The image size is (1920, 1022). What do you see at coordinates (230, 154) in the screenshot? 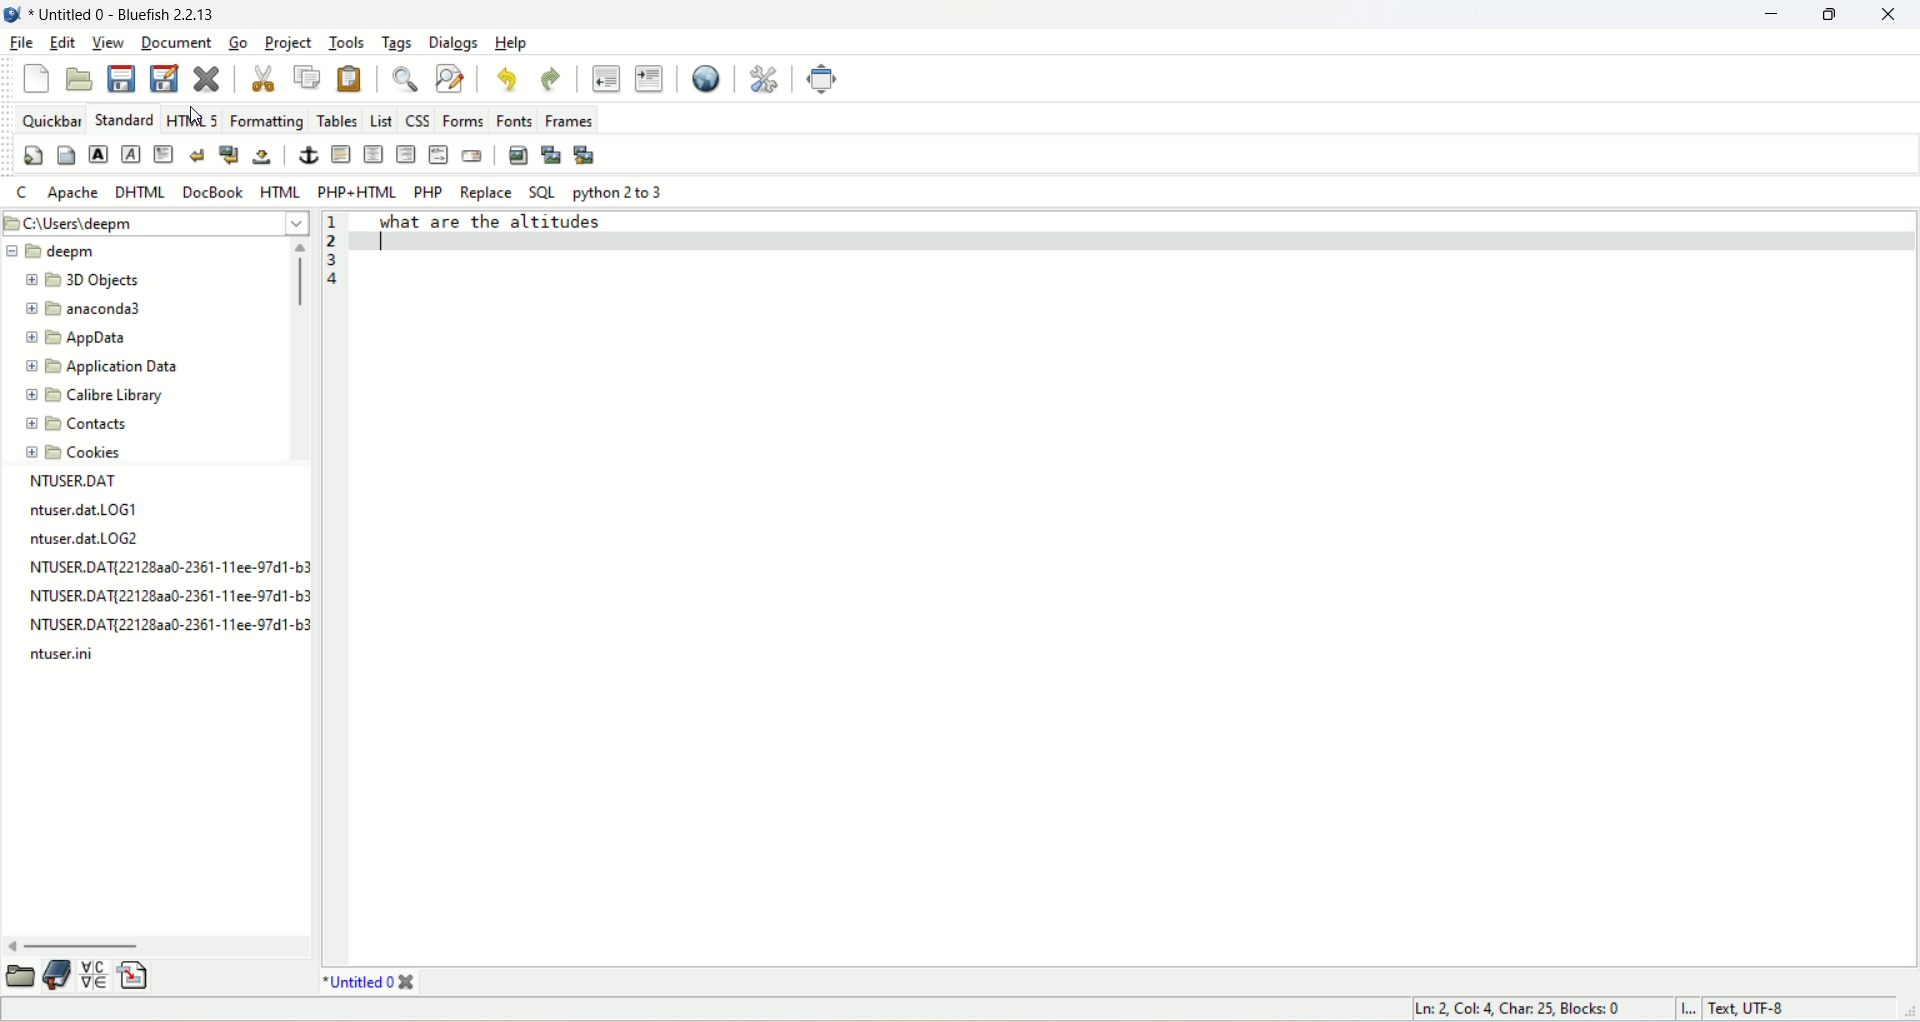
I see `break and clear` at bounding box center [230, 154].